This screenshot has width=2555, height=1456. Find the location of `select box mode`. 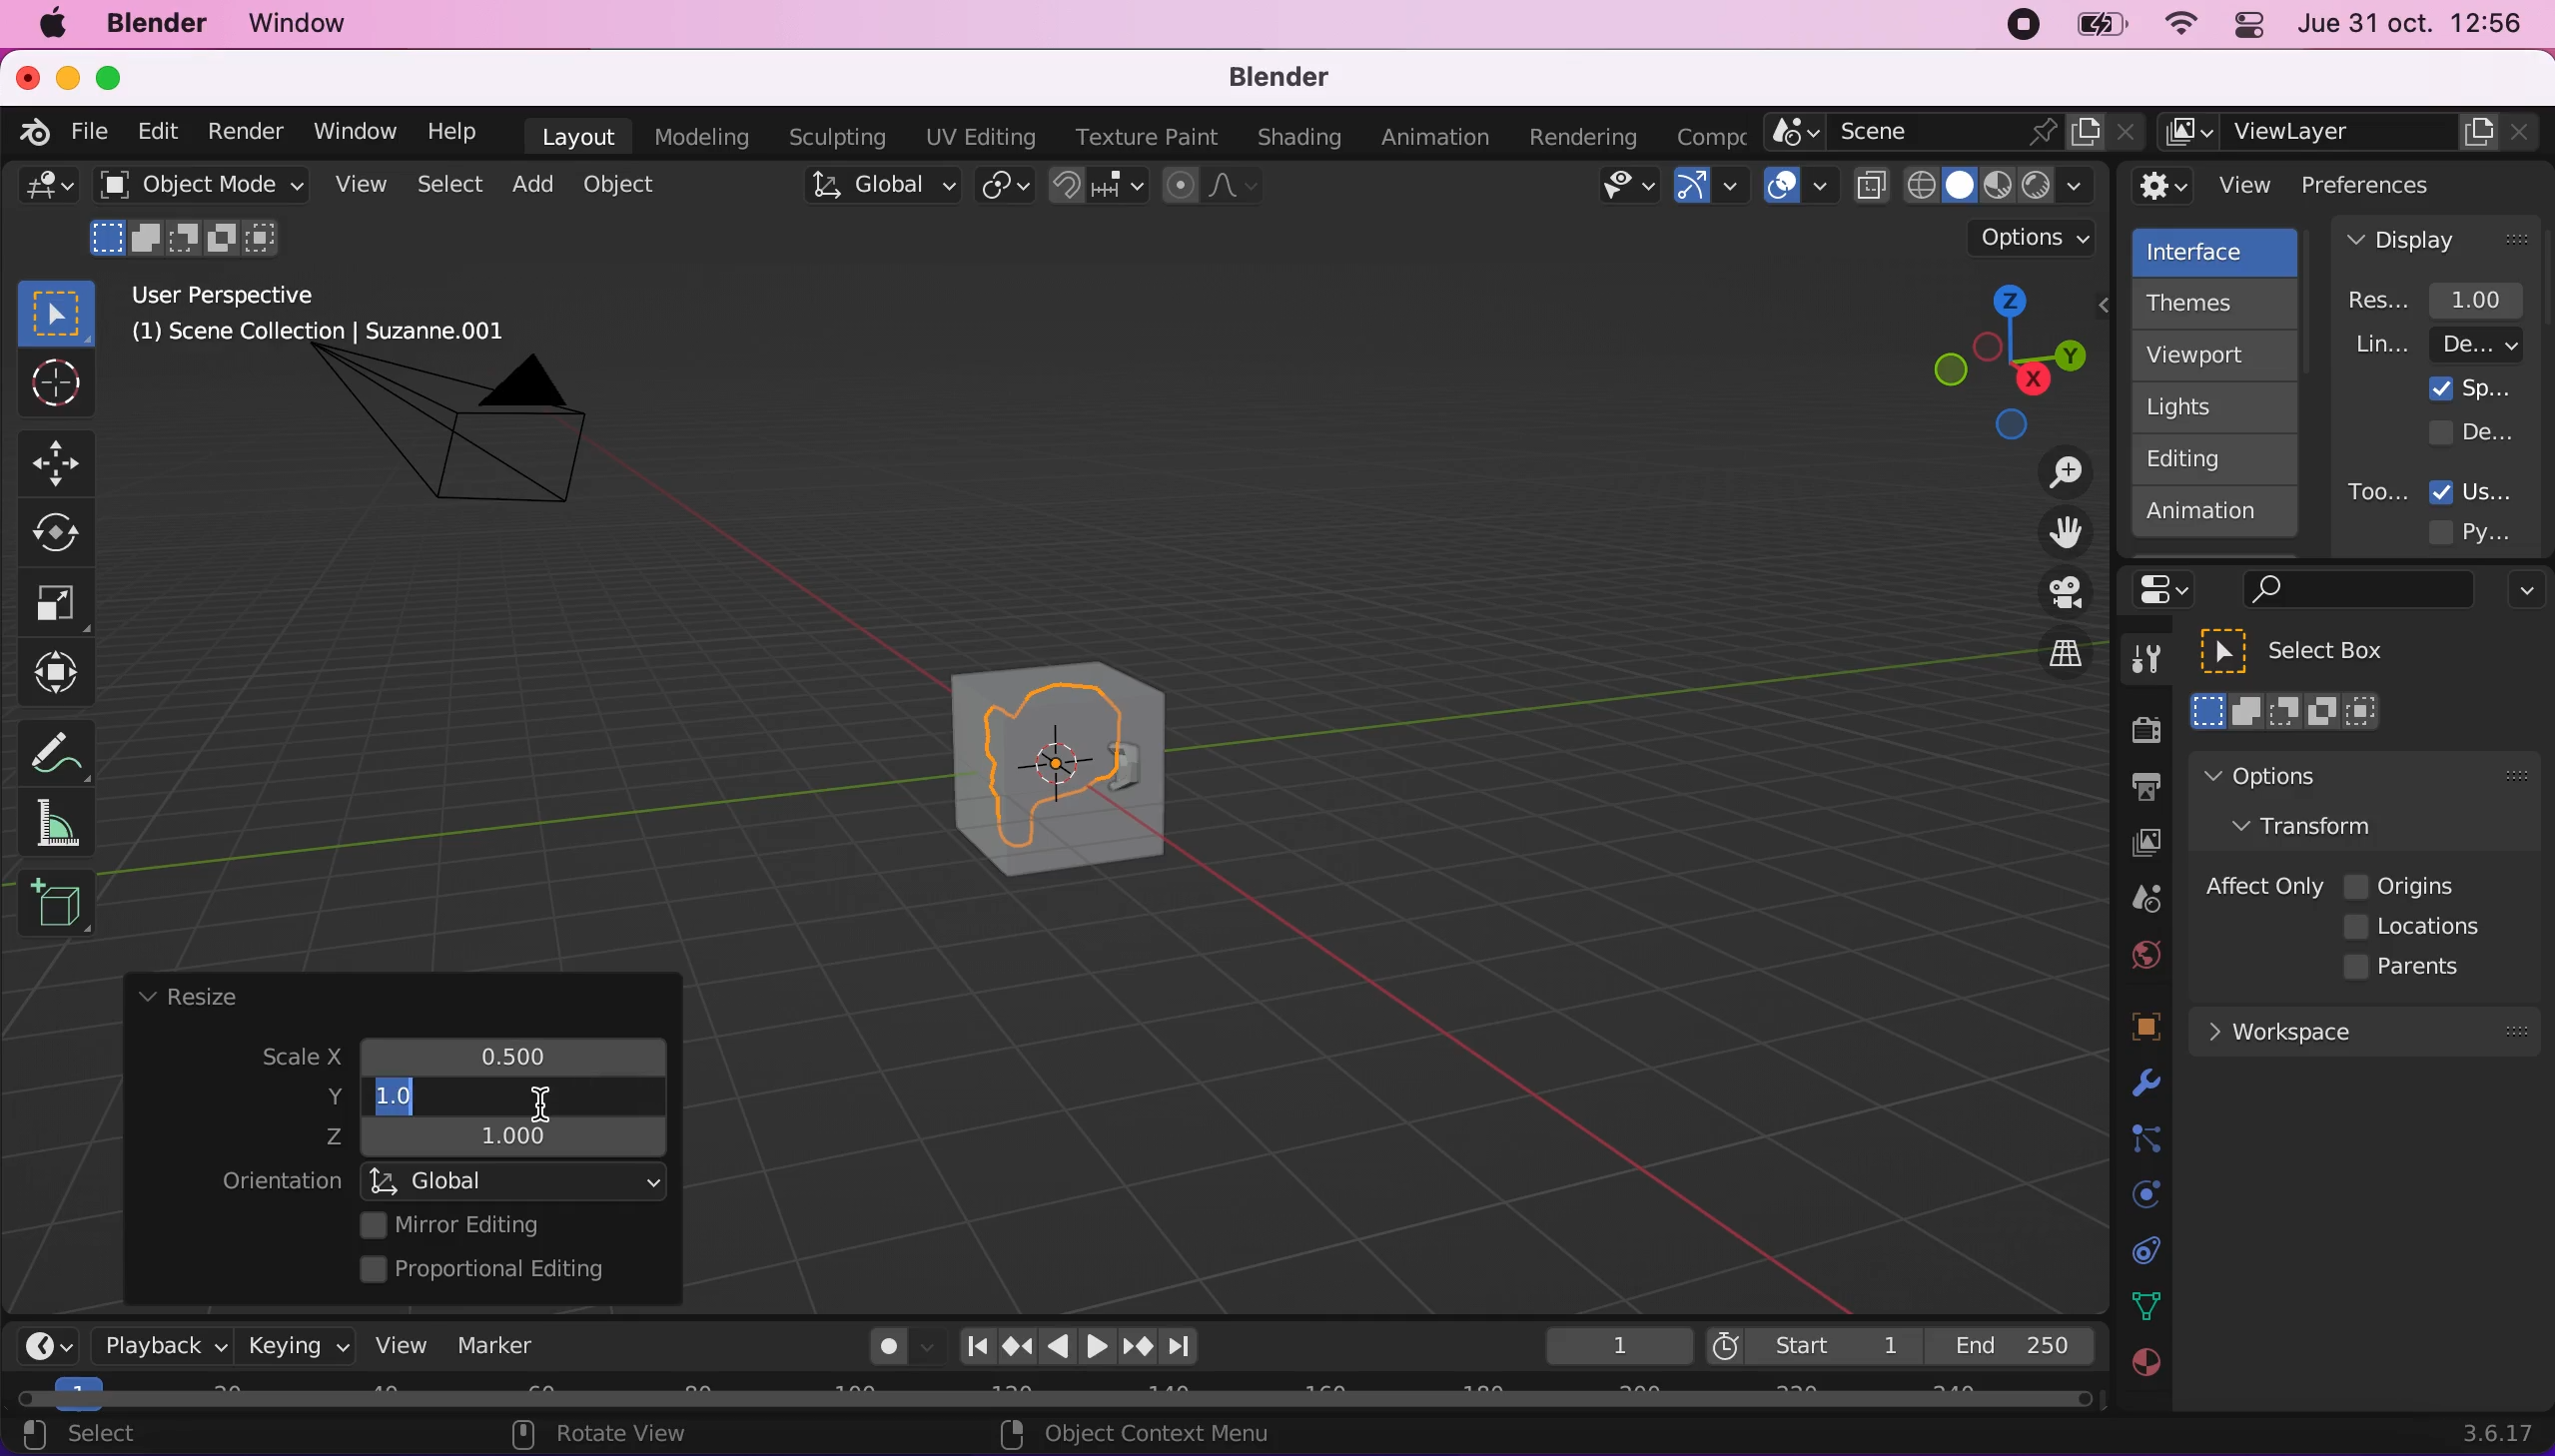

select box mode is located at coordinates (2287, 711).